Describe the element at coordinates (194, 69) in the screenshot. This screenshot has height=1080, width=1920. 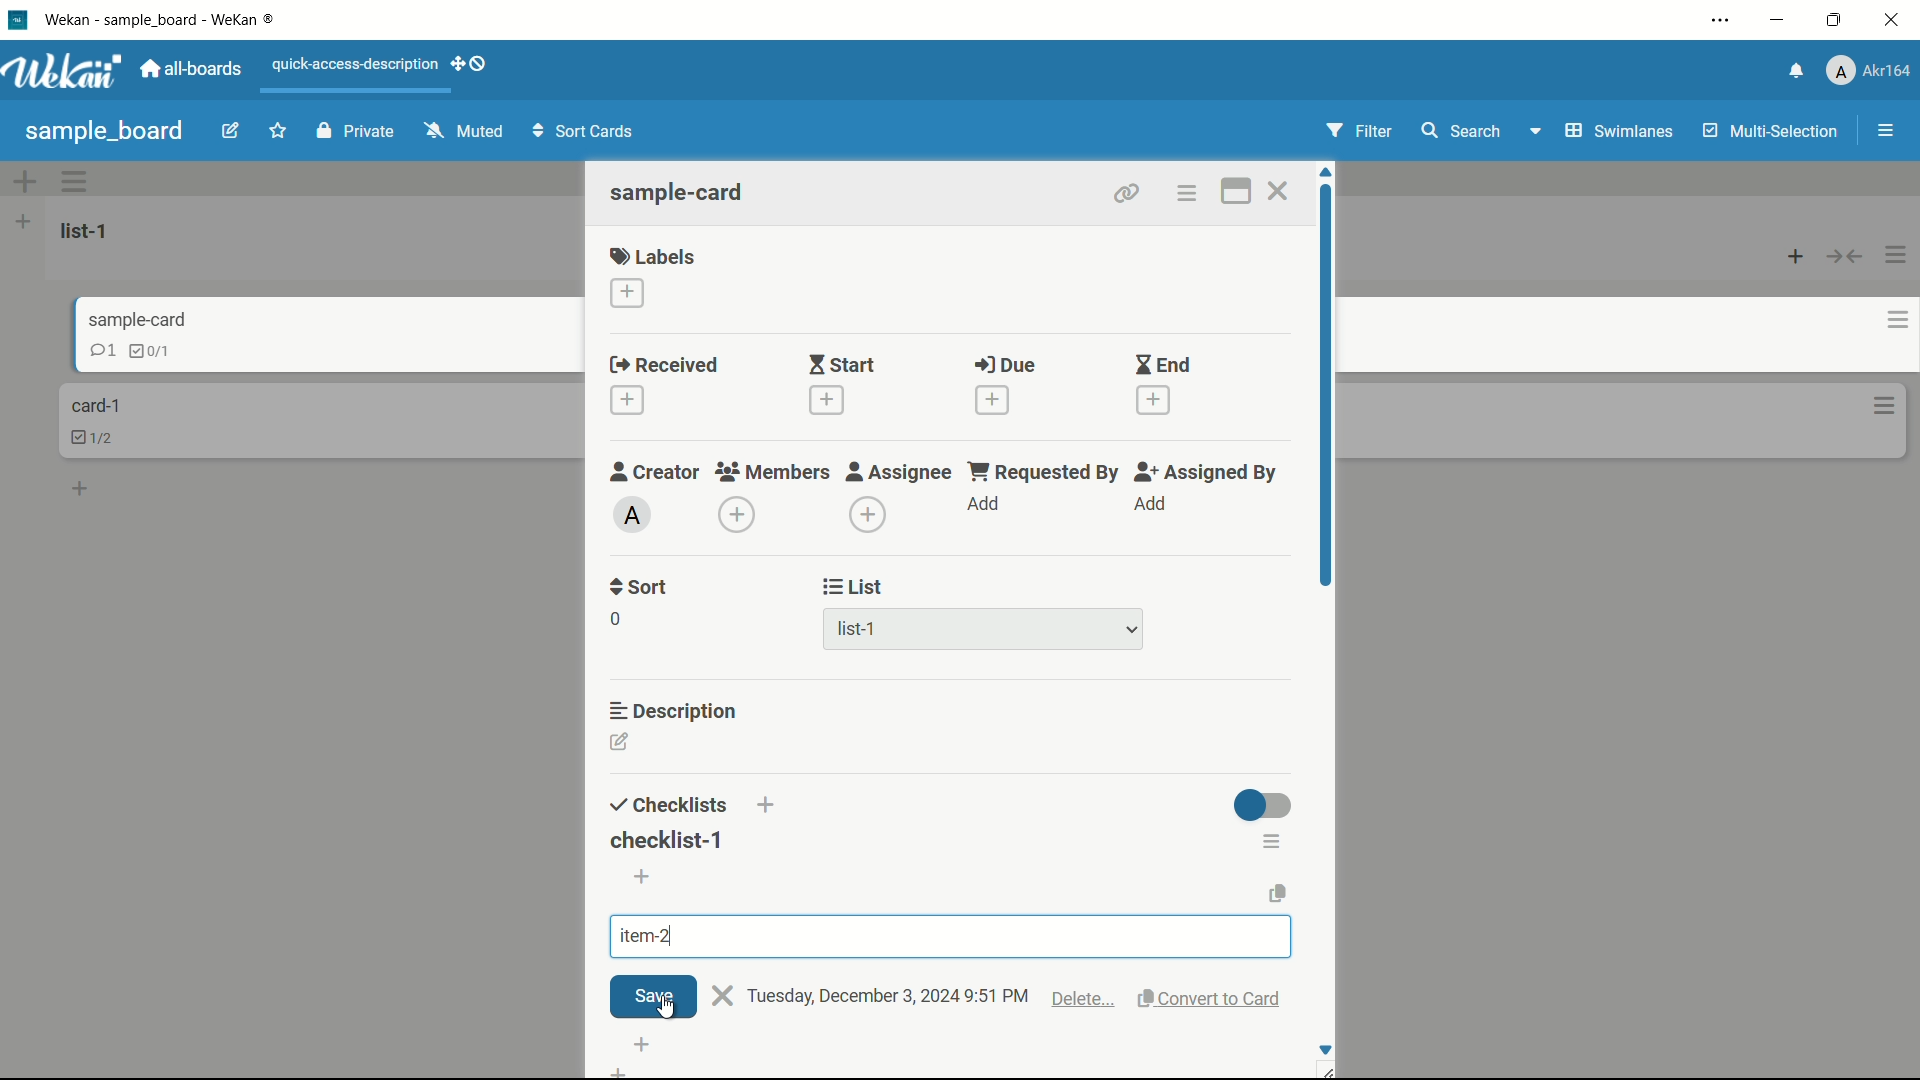
I see `all boards` at that location.